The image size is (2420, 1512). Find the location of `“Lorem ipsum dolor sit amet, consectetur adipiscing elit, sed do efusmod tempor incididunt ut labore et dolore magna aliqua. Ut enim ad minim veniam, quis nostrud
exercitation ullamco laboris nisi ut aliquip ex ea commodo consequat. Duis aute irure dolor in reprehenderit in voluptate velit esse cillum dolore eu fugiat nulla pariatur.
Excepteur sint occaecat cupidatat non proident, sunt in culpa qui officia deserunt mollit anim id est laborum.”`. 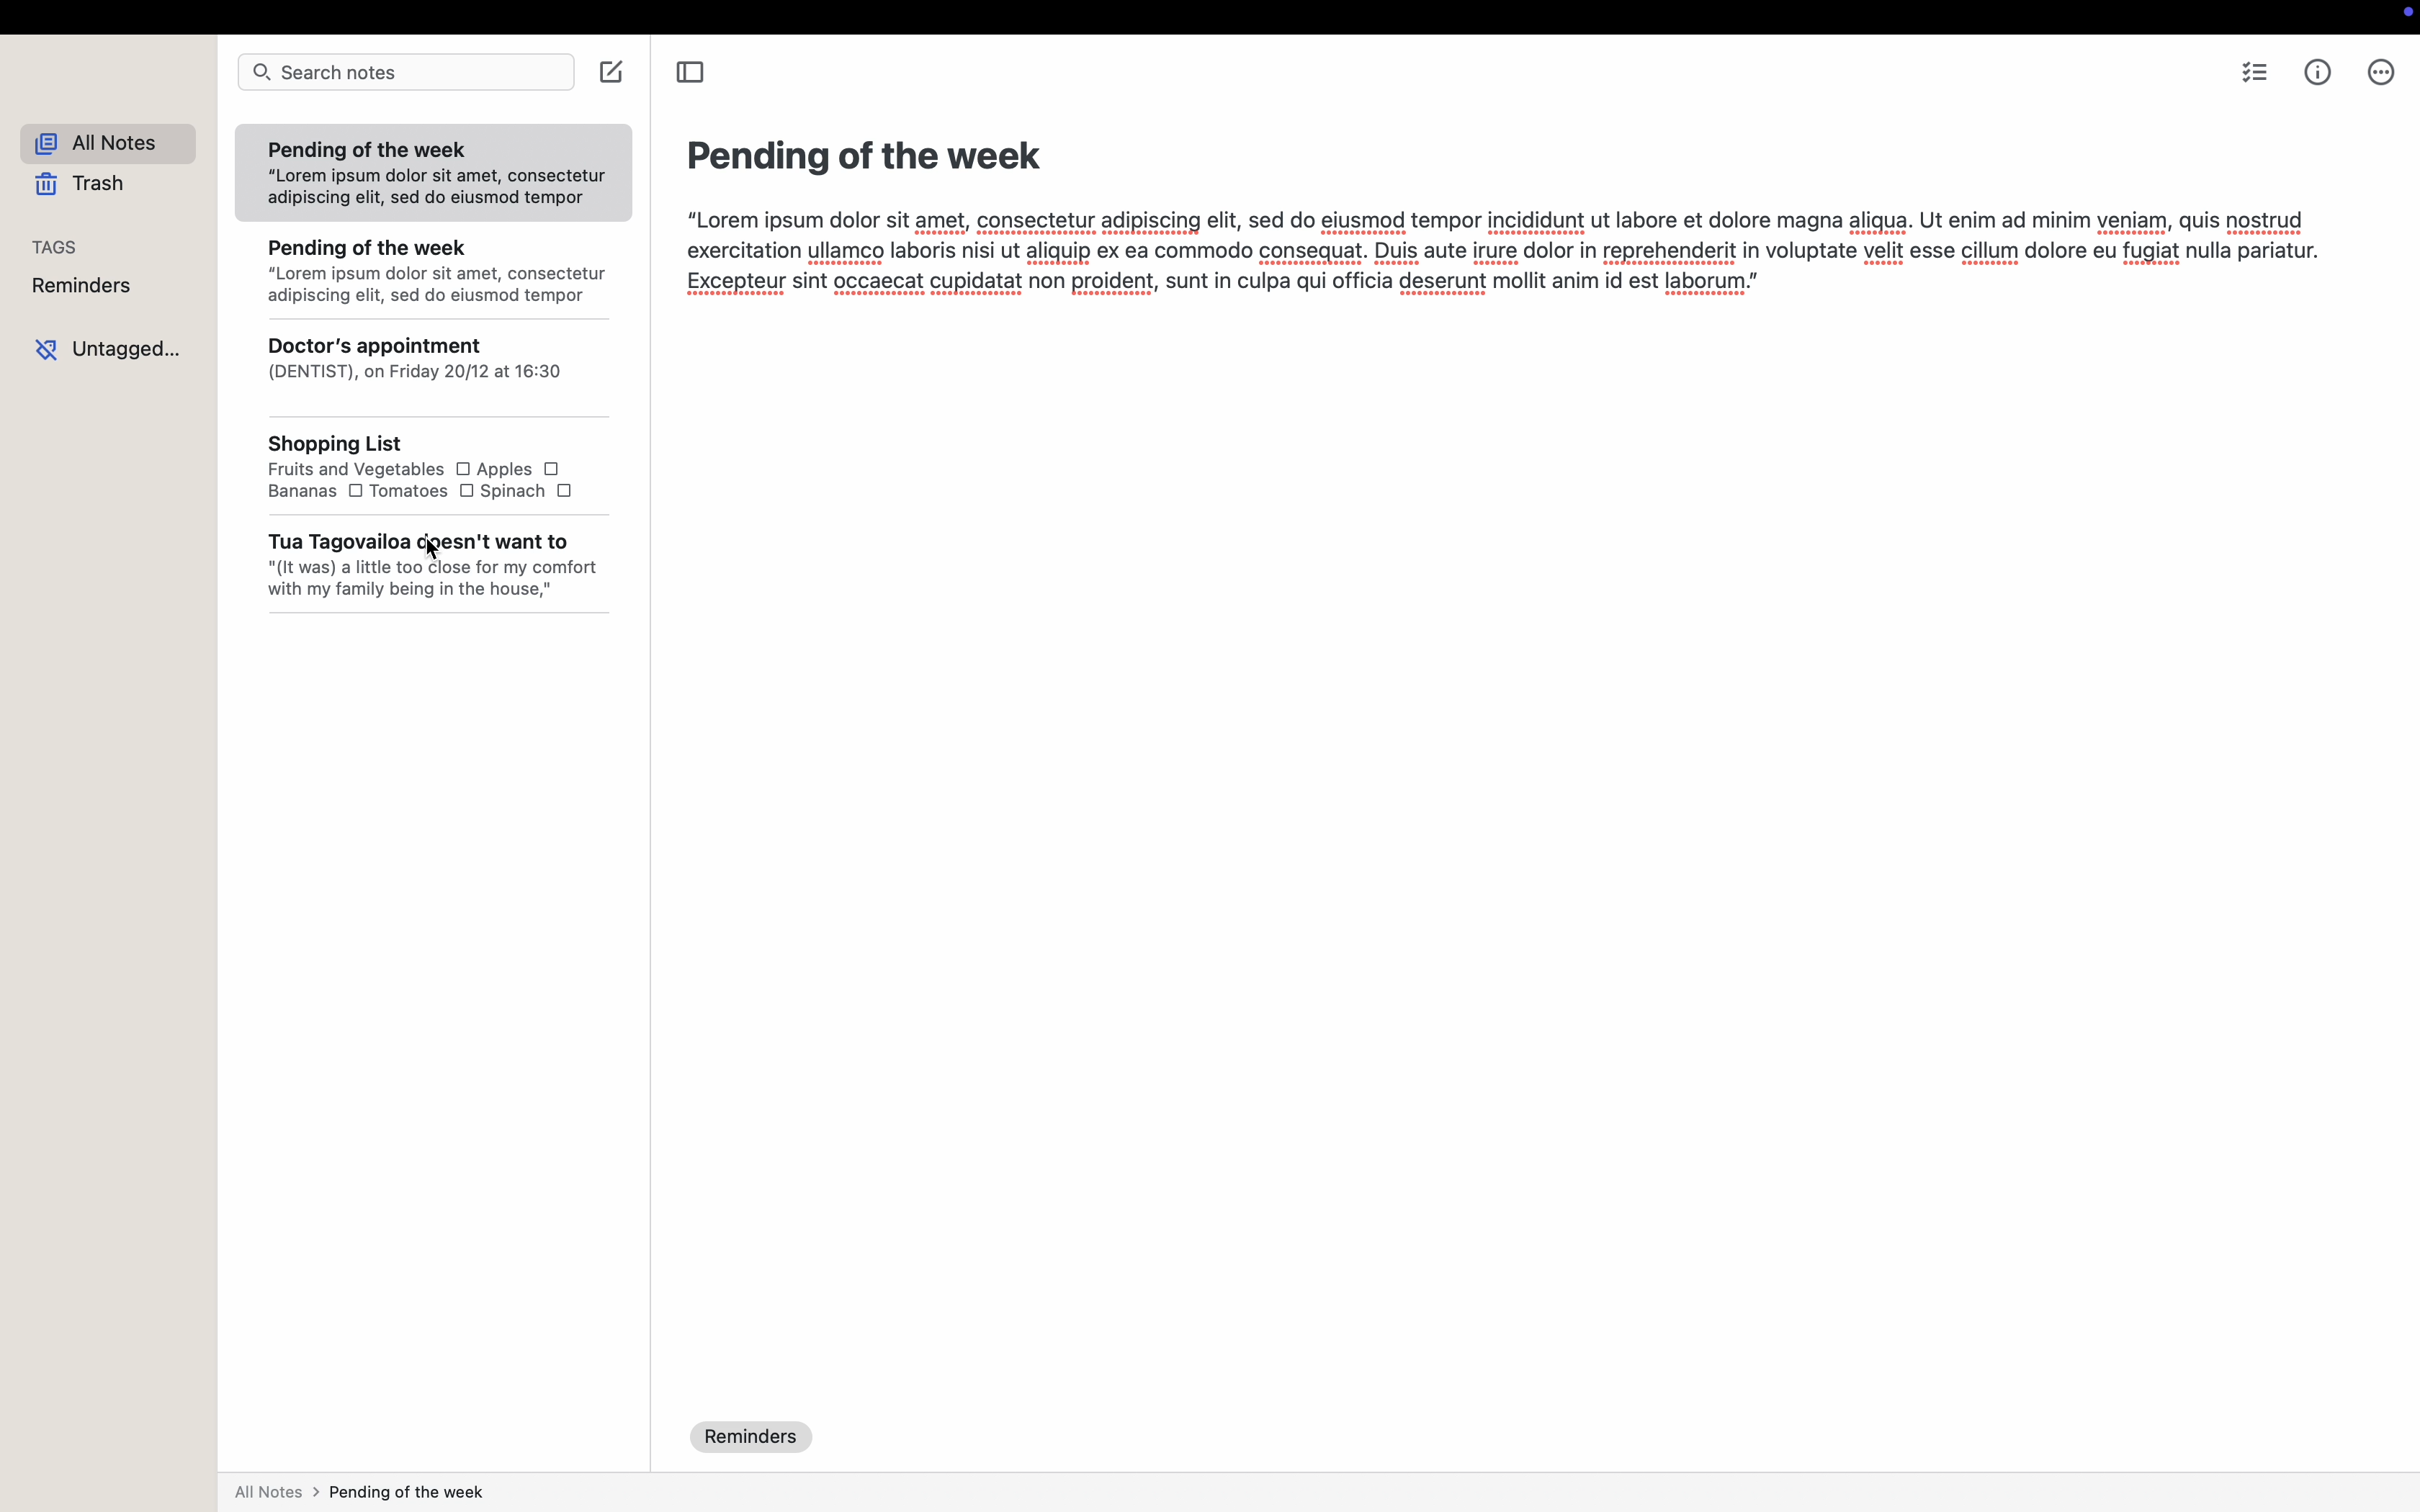

“Lorem ipsum dolor sit amet, consectetur adipiscing elit, sed do efusmod tempor incididunt ut labore et dolore magna aliqua. Ut enim ad minim veniam, quis nostrud
exercitation ullamco laboris nisi ut aliquip ex ea commodo consequat. Duis aute irure dolor in reprehenderit in voluptate velit esse cillum dolore eu fugiat nulla pariatur.
Excepteur sint occaecat cupidatat non proident, sunt in culpa qui officia deserunt mollit anim id est laborum.” is located at coordinates (1499, 258).